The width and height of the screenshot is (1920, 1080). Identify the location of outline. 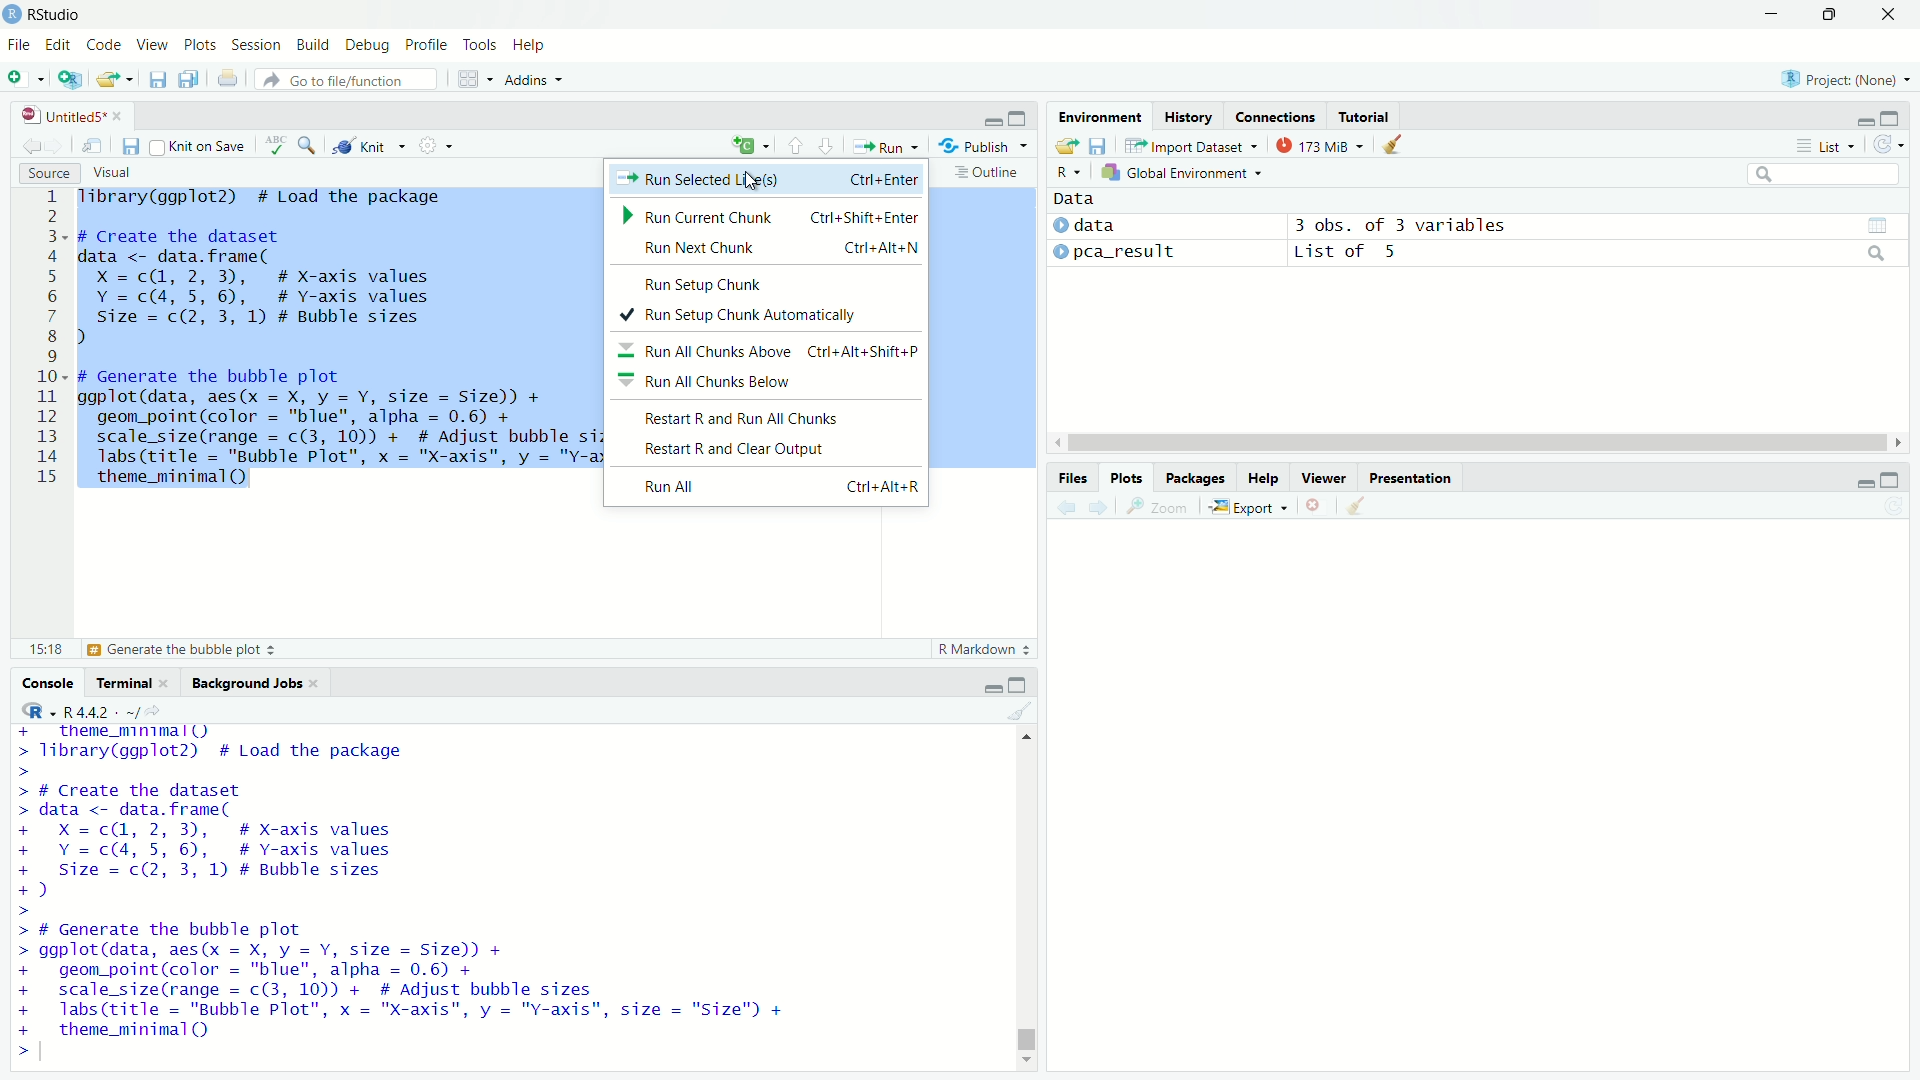
(988, 172).